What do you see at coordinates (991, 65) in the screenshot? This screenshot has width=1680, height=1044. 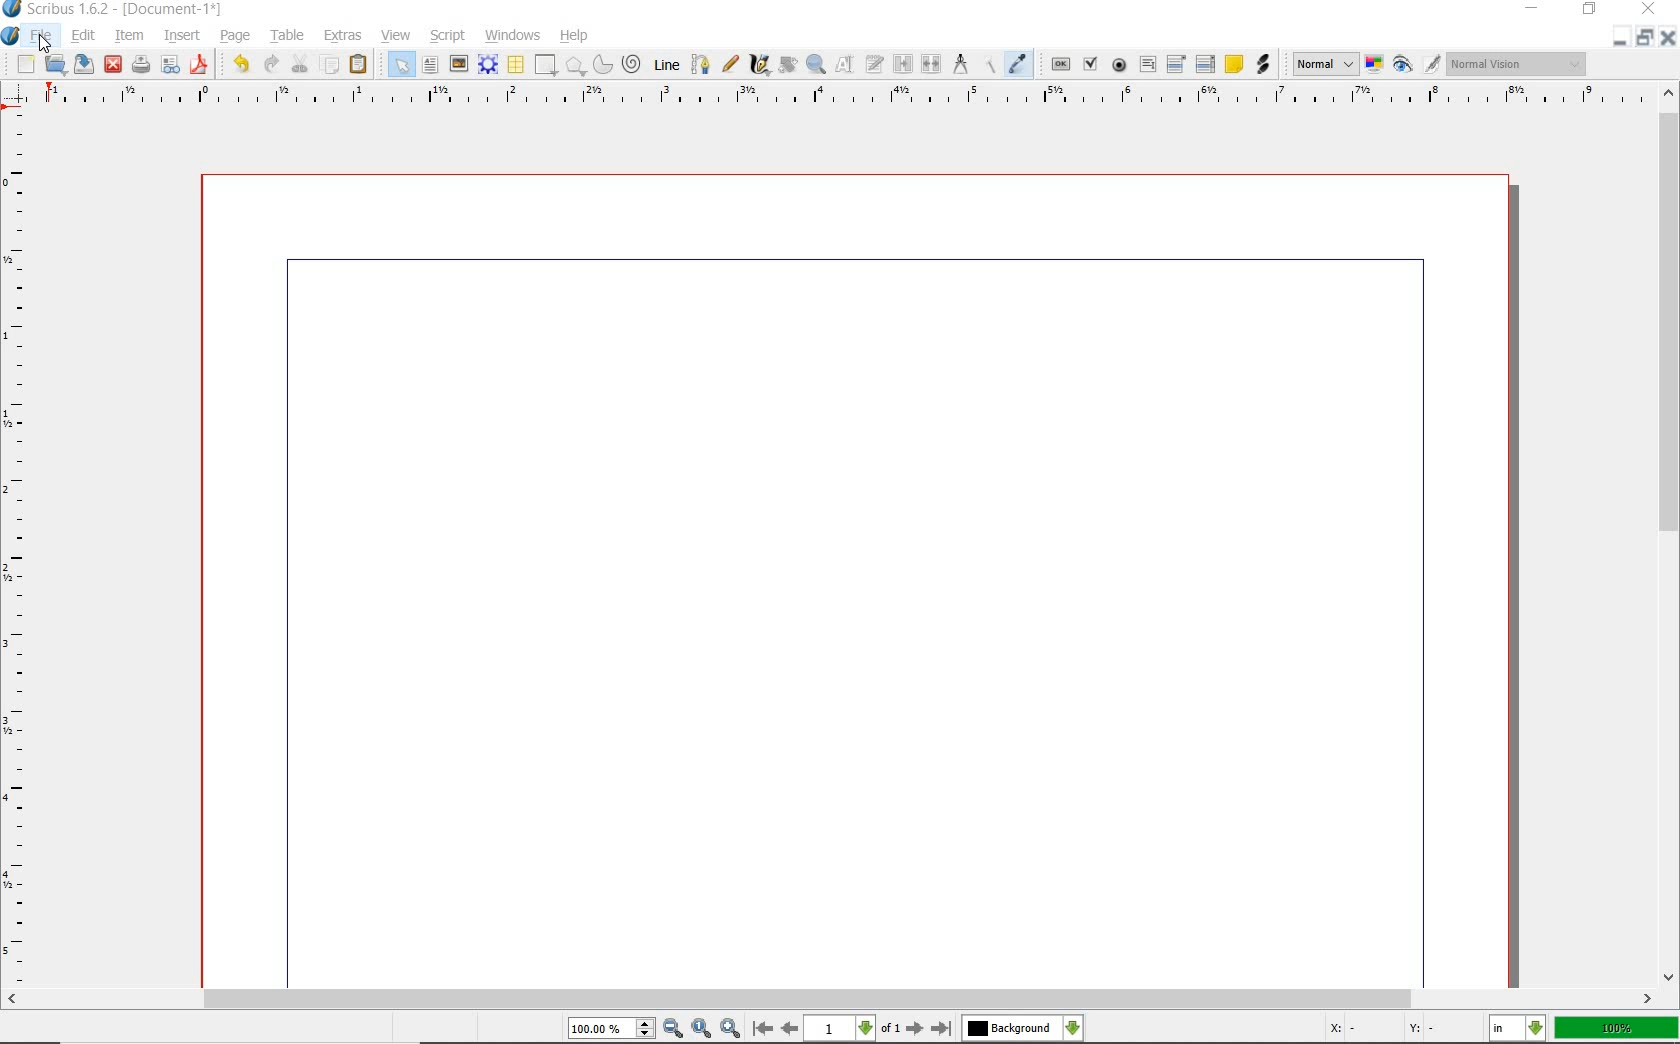 I see `copy item properties` at bounding box center [991, 65].